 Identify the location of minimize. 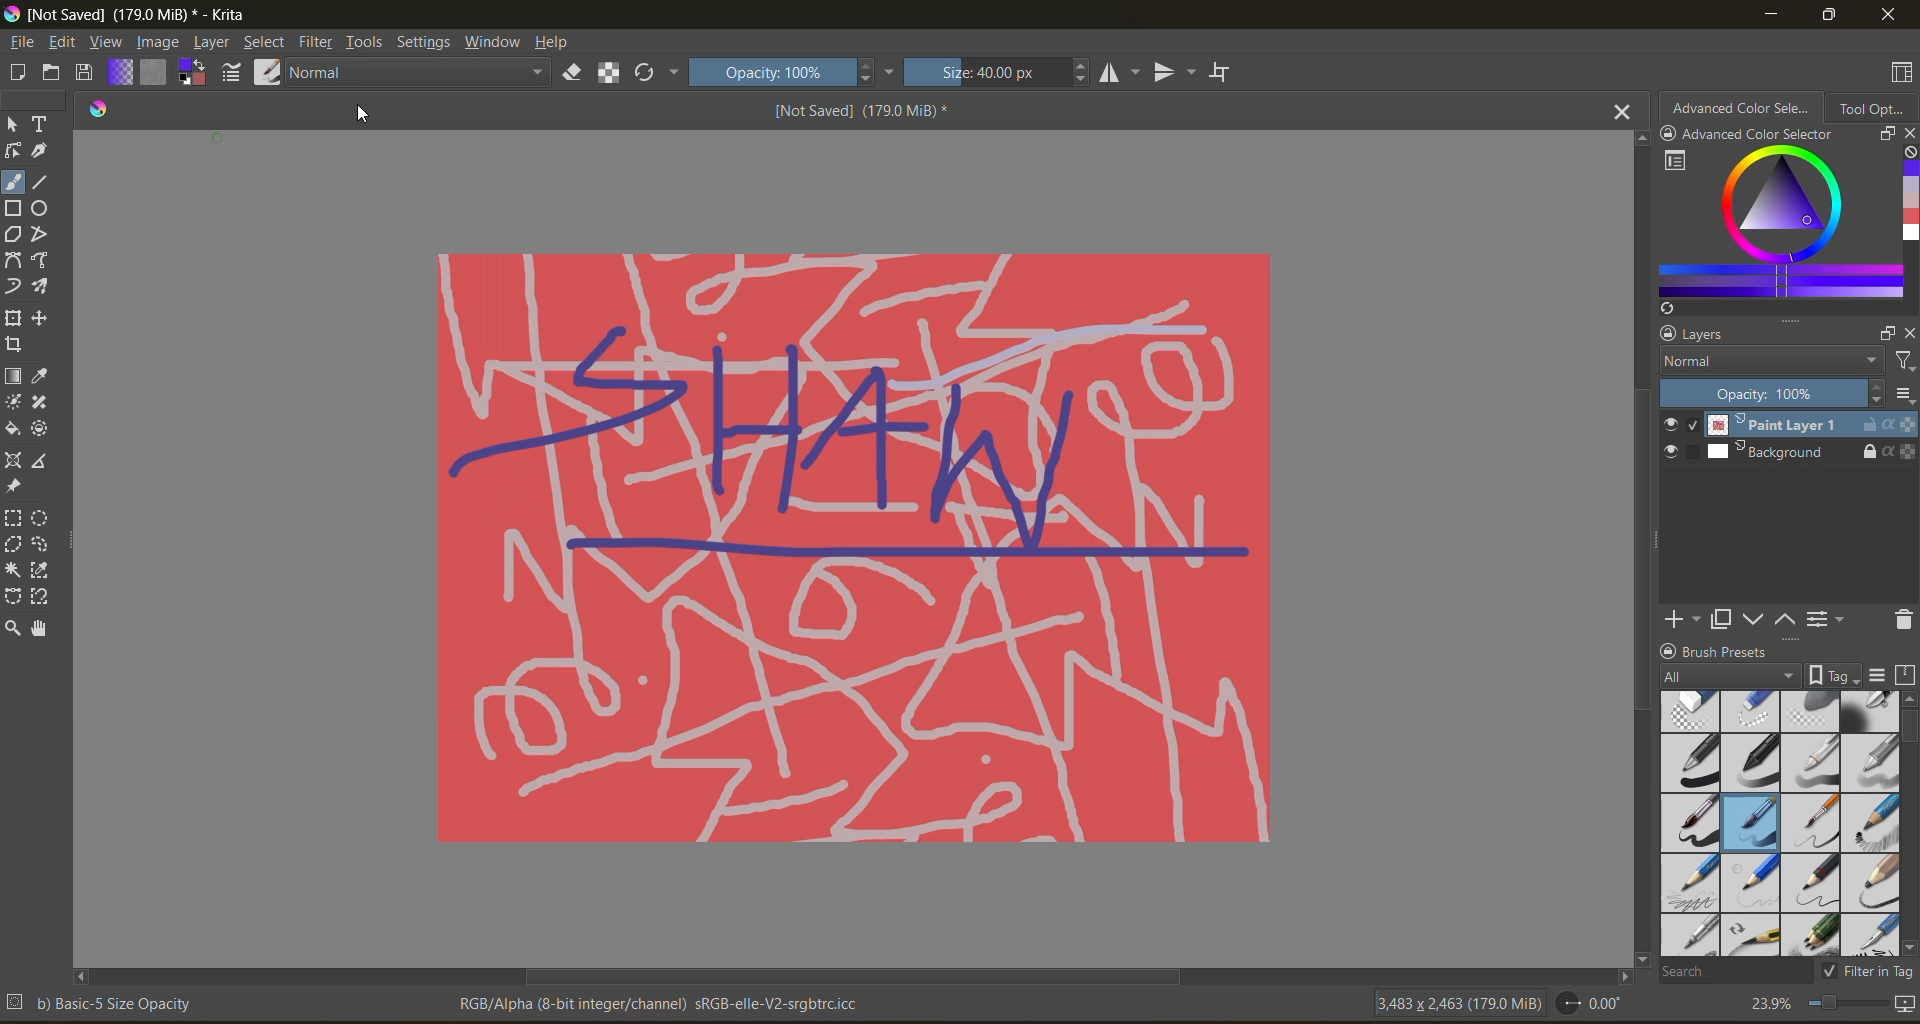
(1770, 14).